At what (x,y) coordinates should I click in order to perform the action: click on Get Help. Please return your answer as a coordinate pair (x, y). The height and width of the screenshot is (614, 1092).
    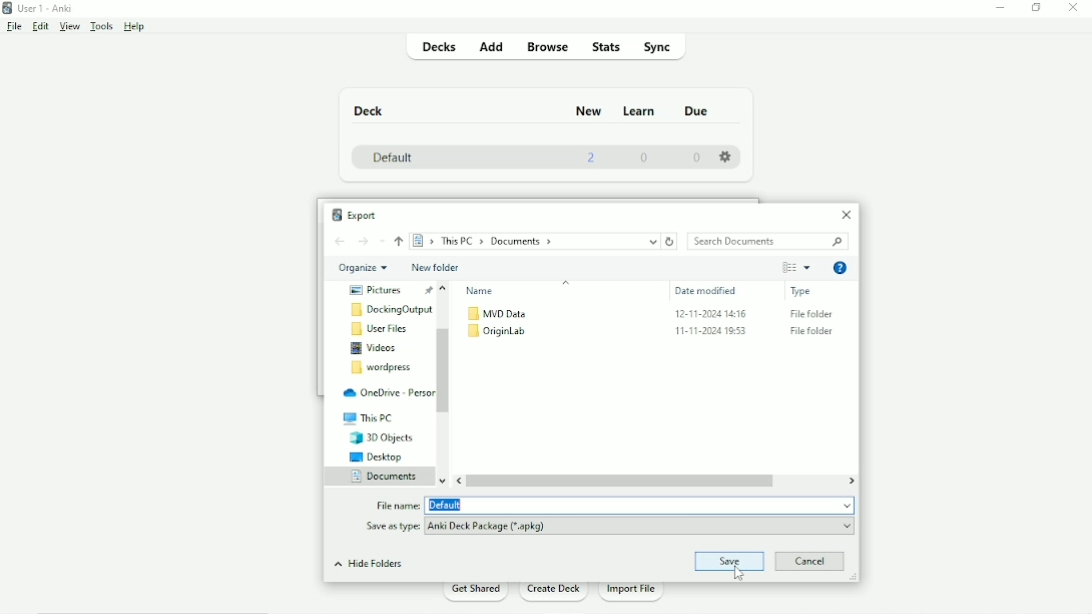
    Looking at the image, I should click on (843, 269).